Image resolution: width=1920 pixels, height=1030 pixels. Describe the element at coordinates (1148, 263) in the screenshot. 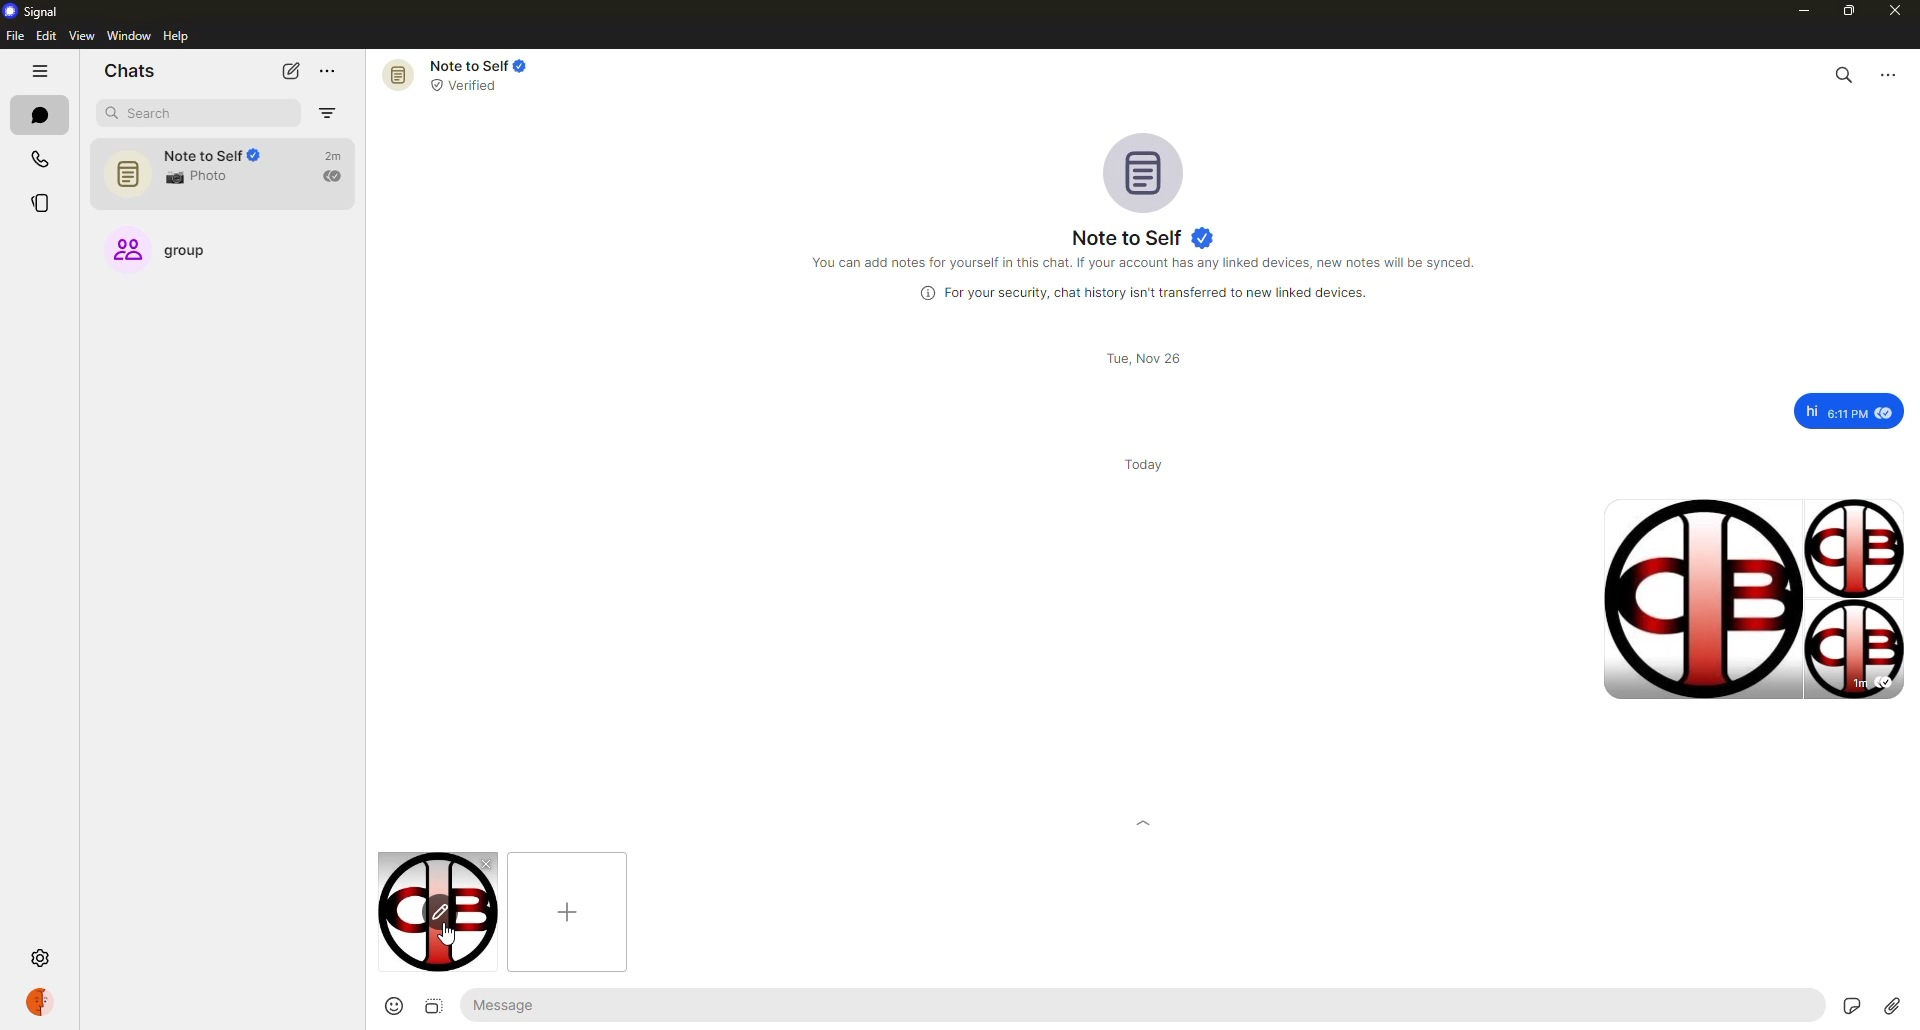

I see `info` at that location.